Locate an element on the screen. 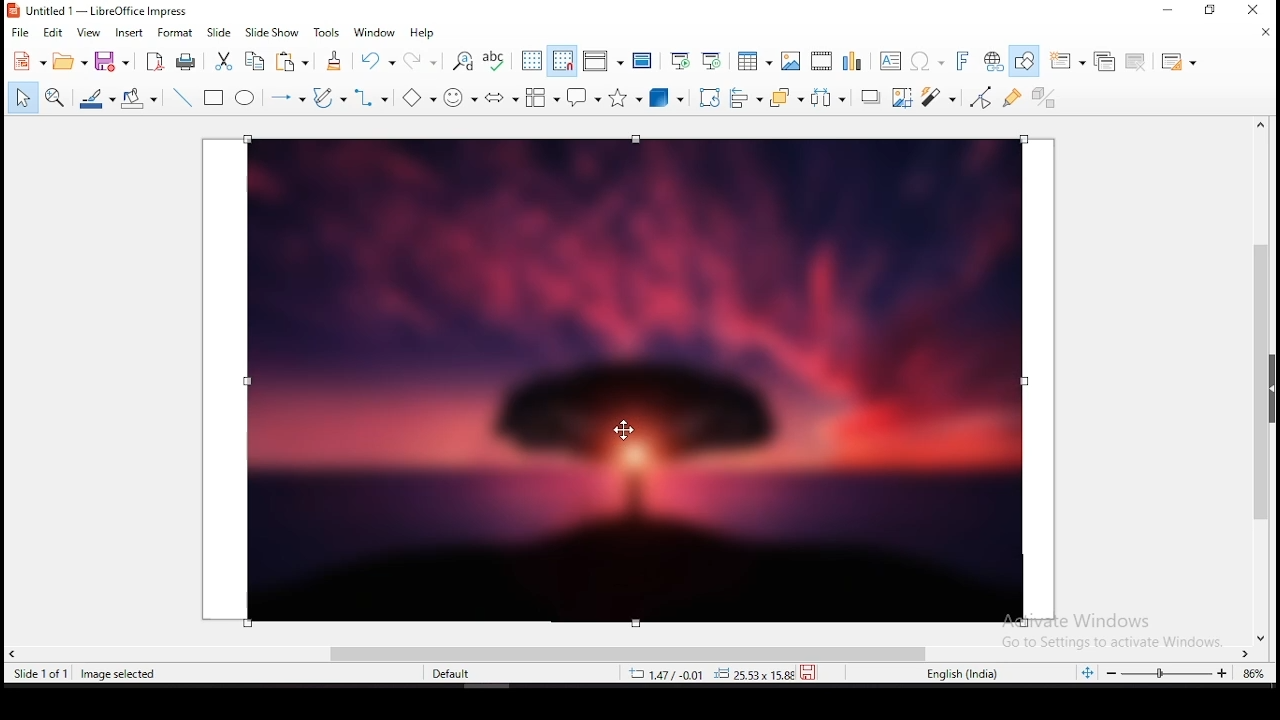 The height and width of the screenshot is (720, 1280). english (india) is located at coordinates (962, 674).